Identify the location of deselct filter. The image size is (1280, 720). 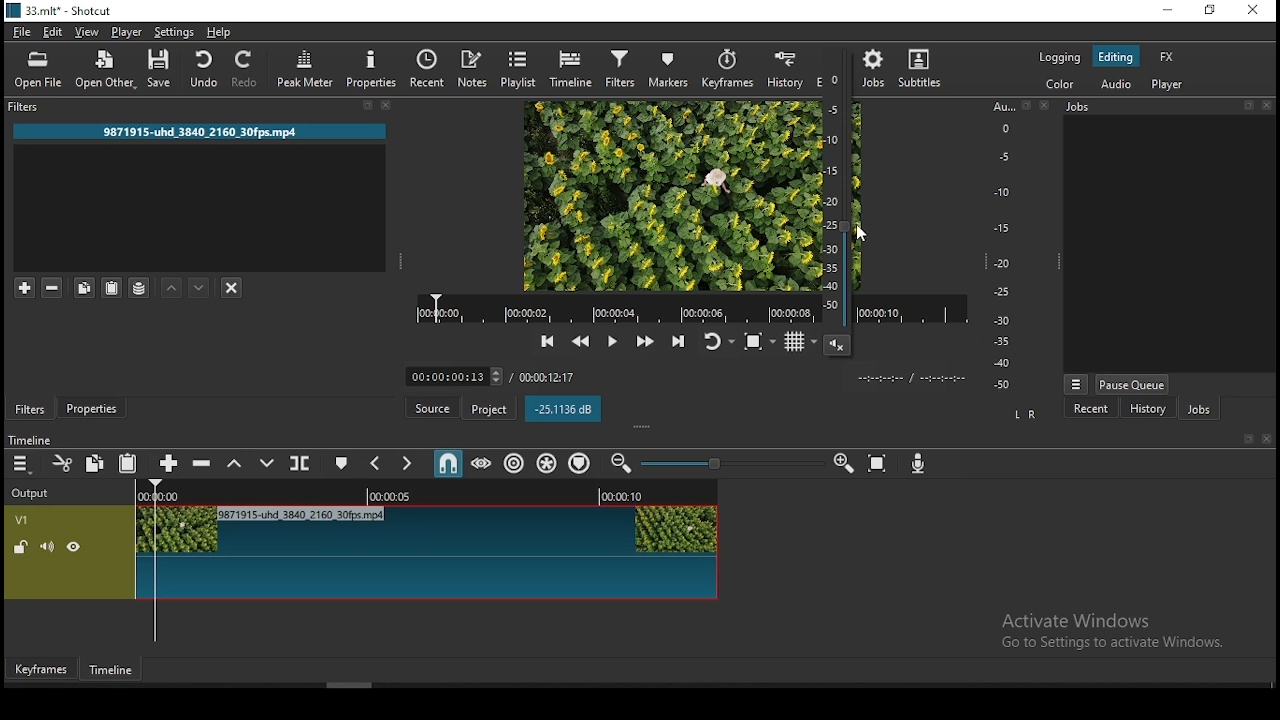
(231, 289).